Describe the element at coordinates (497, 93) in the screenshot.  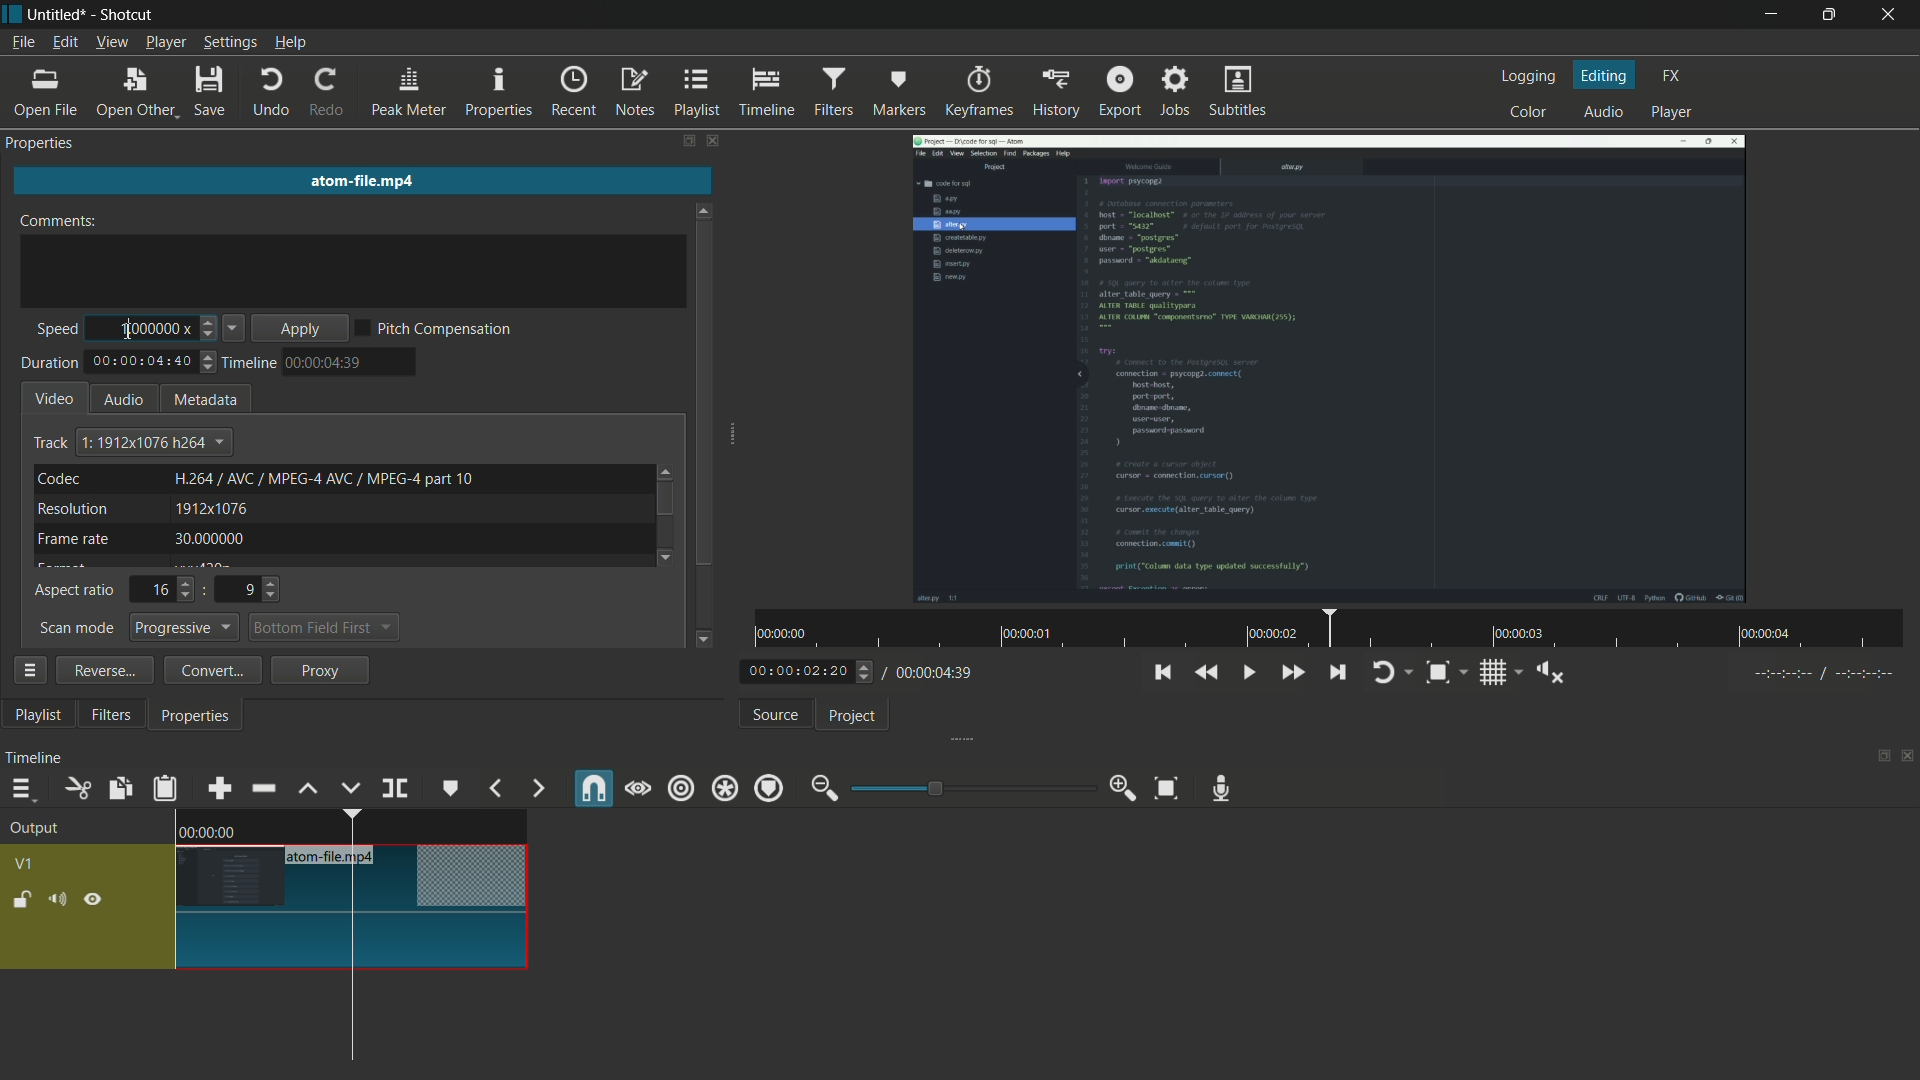
I see `properties` at that location.